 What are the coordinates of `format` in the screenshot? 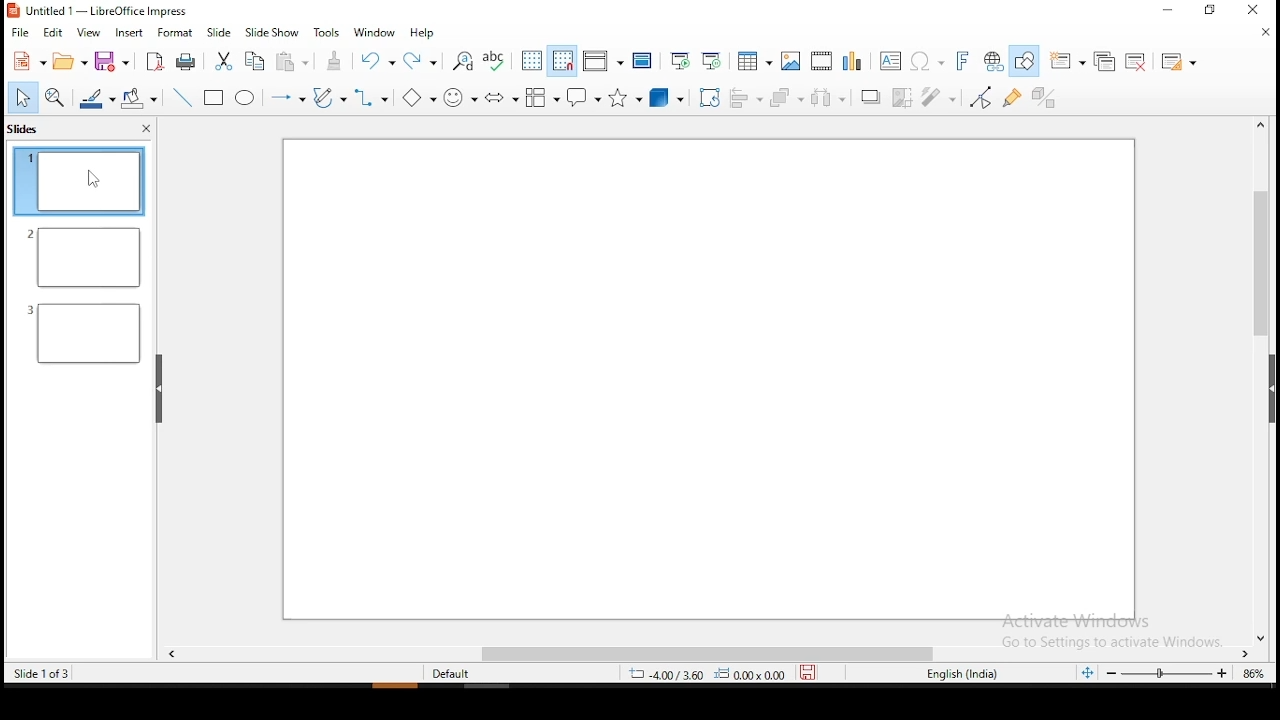 It's located at (174, 35).